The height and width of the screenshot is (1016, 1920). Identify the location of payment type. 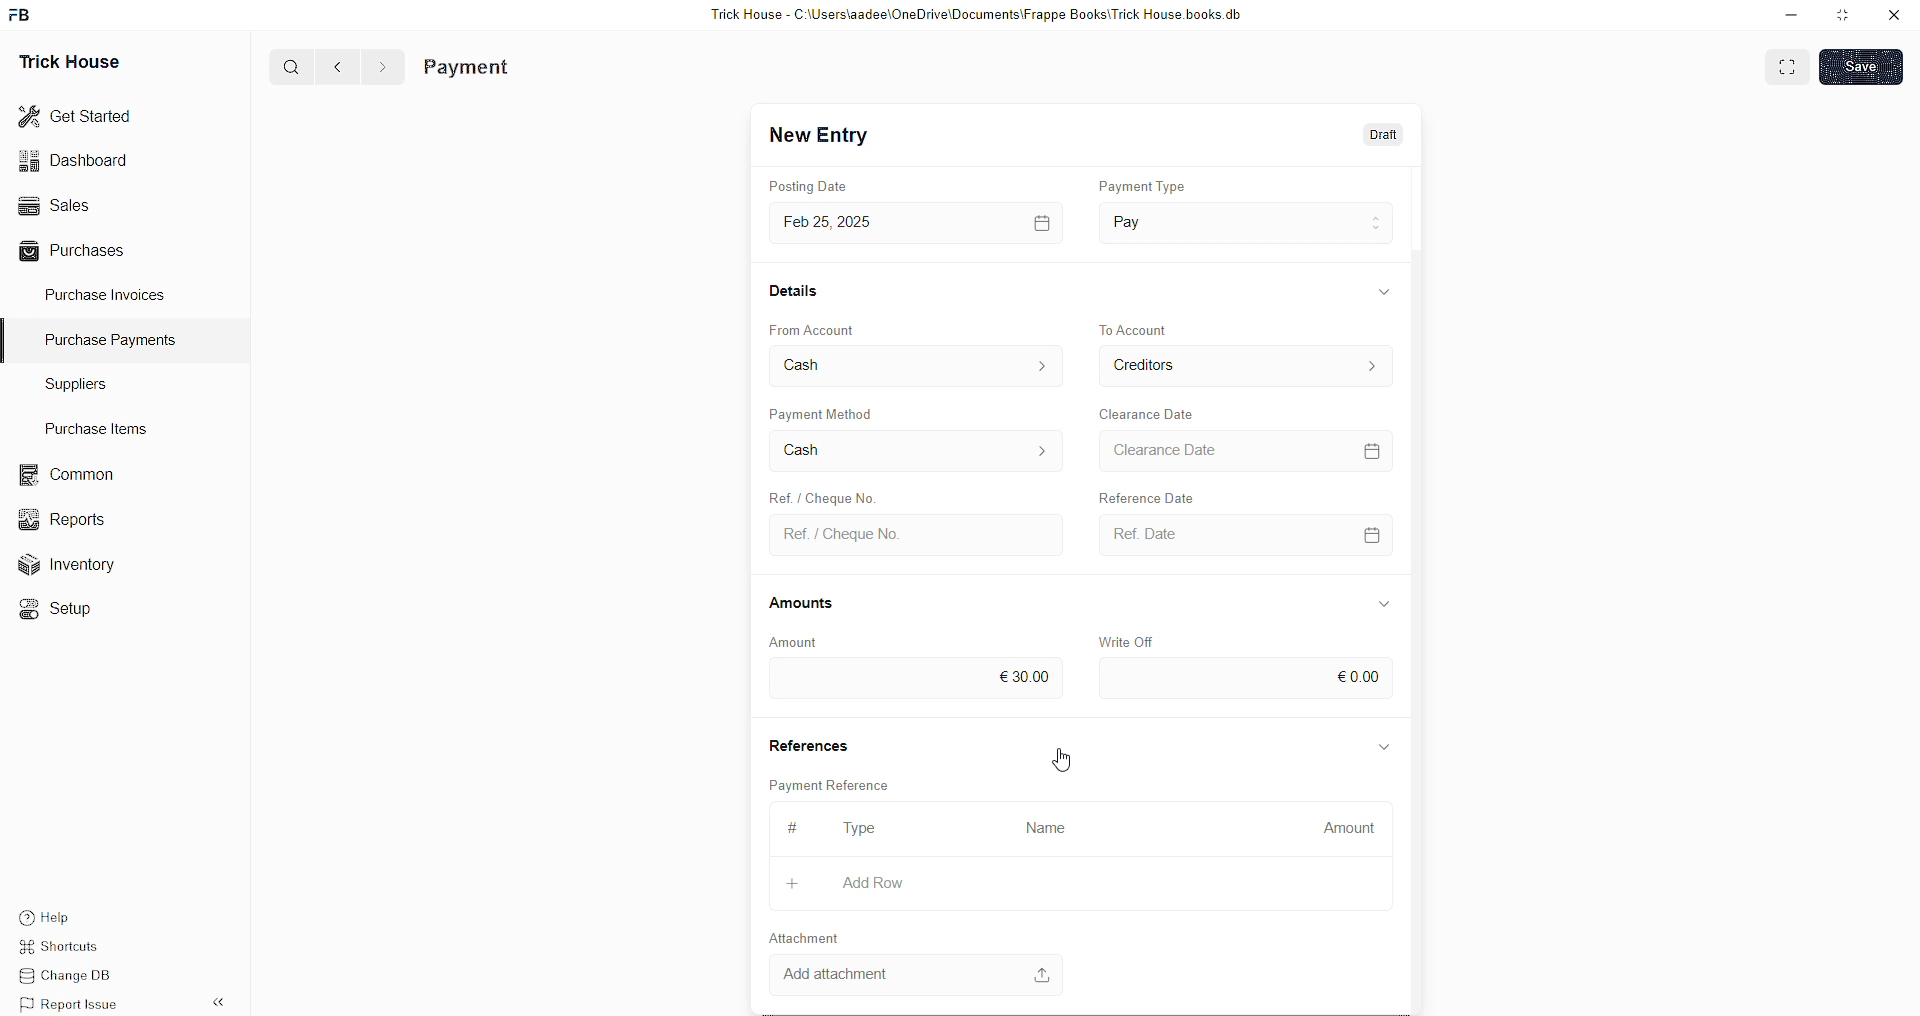
(1154, 187).